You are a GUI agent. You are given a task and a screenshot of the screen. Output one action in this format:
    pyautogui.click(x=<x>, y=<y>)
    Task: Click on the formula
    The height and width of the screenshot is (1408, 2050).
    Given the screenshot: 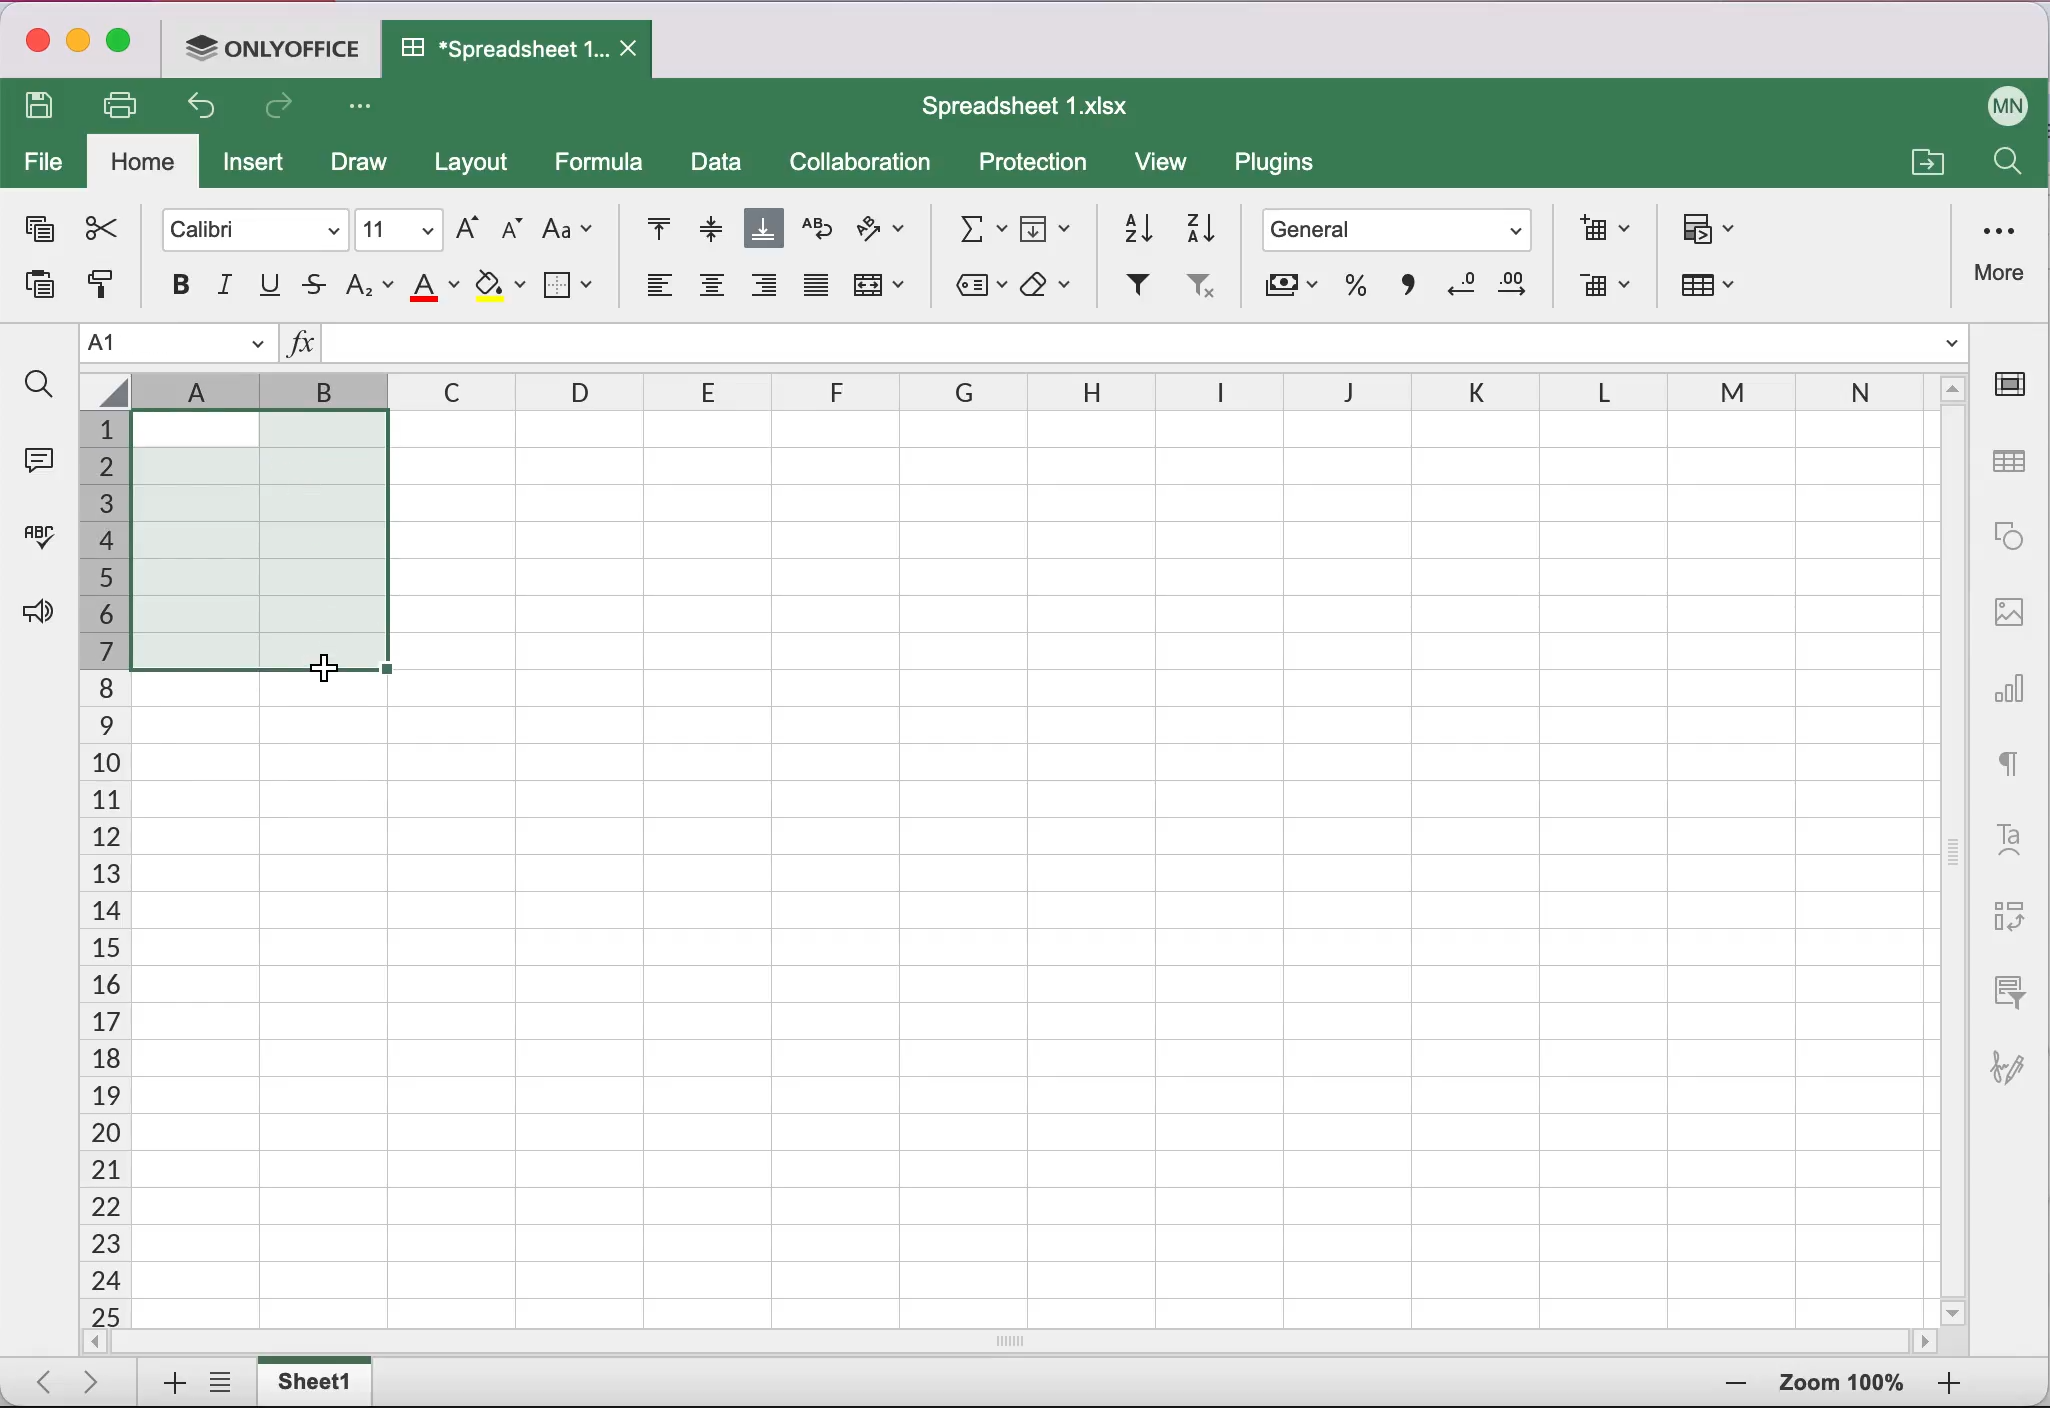 What is the action you would take?
    pyautogui.click(x=605, y=162)
    